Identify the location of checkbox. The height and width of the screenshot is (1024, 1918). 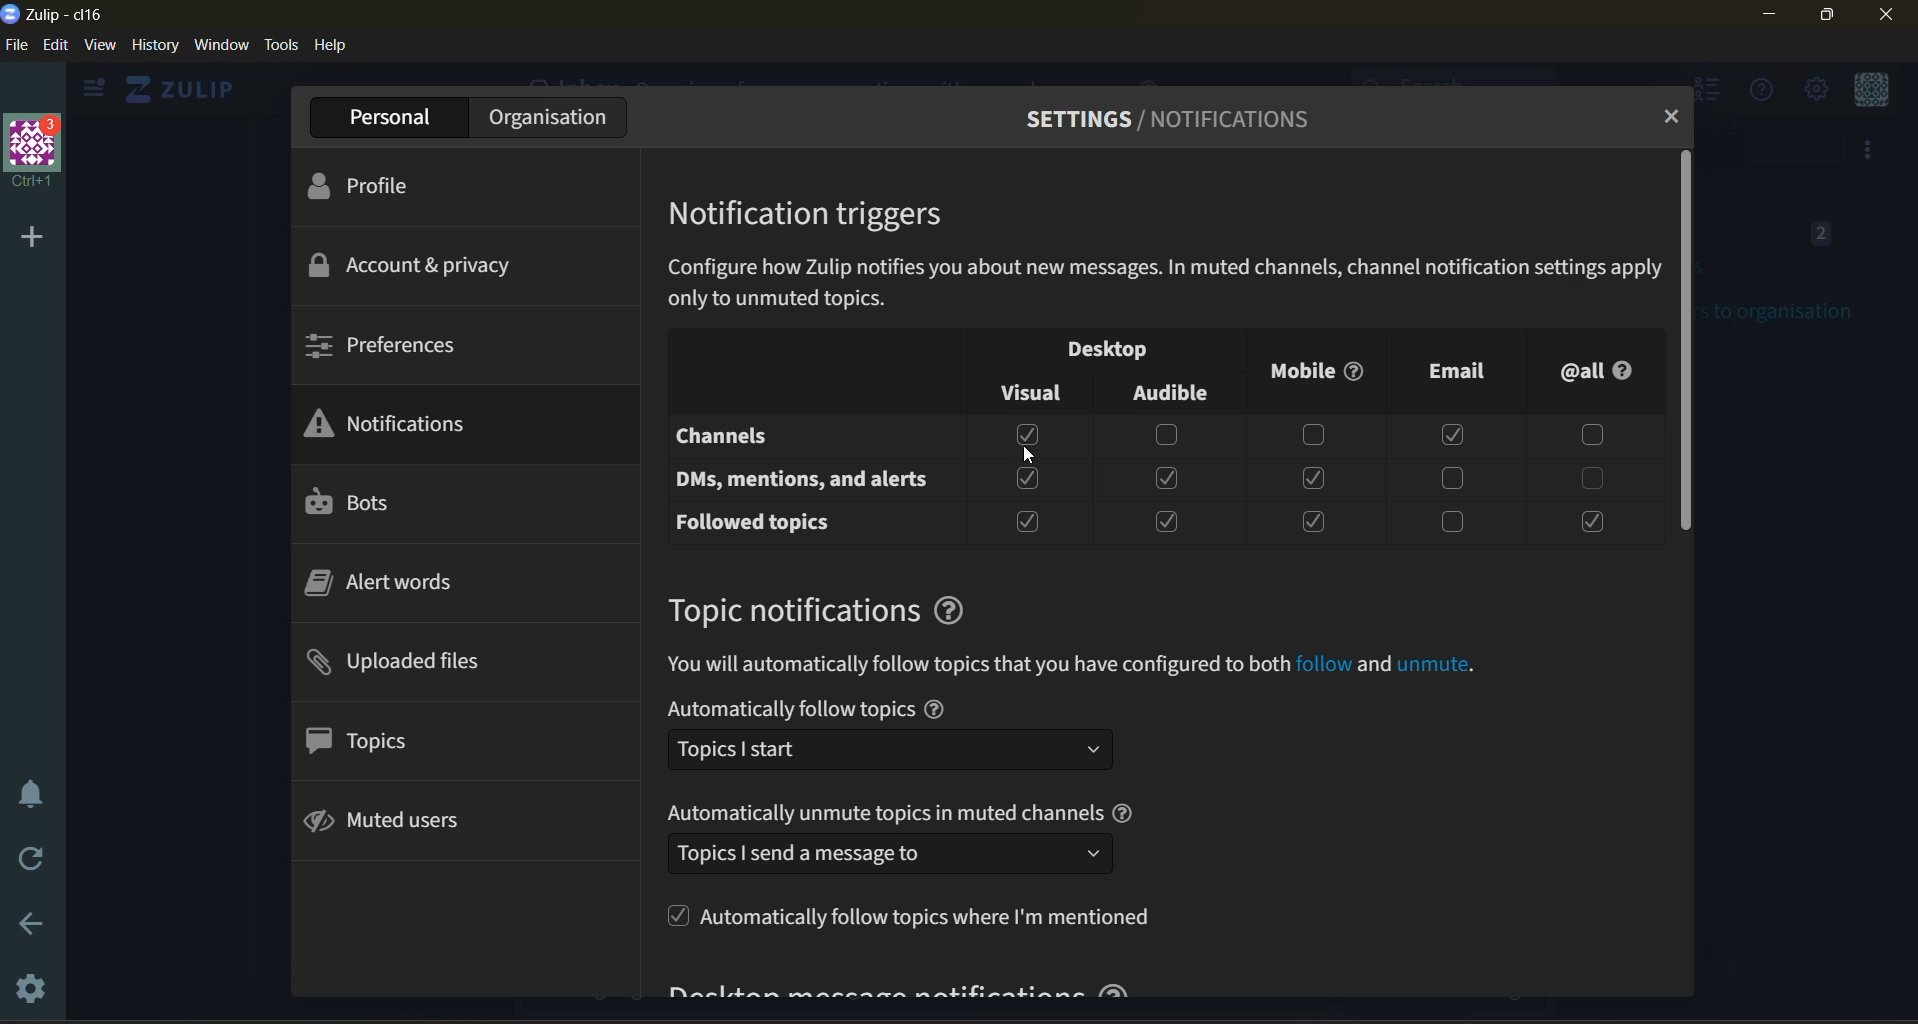
(1585, 434).